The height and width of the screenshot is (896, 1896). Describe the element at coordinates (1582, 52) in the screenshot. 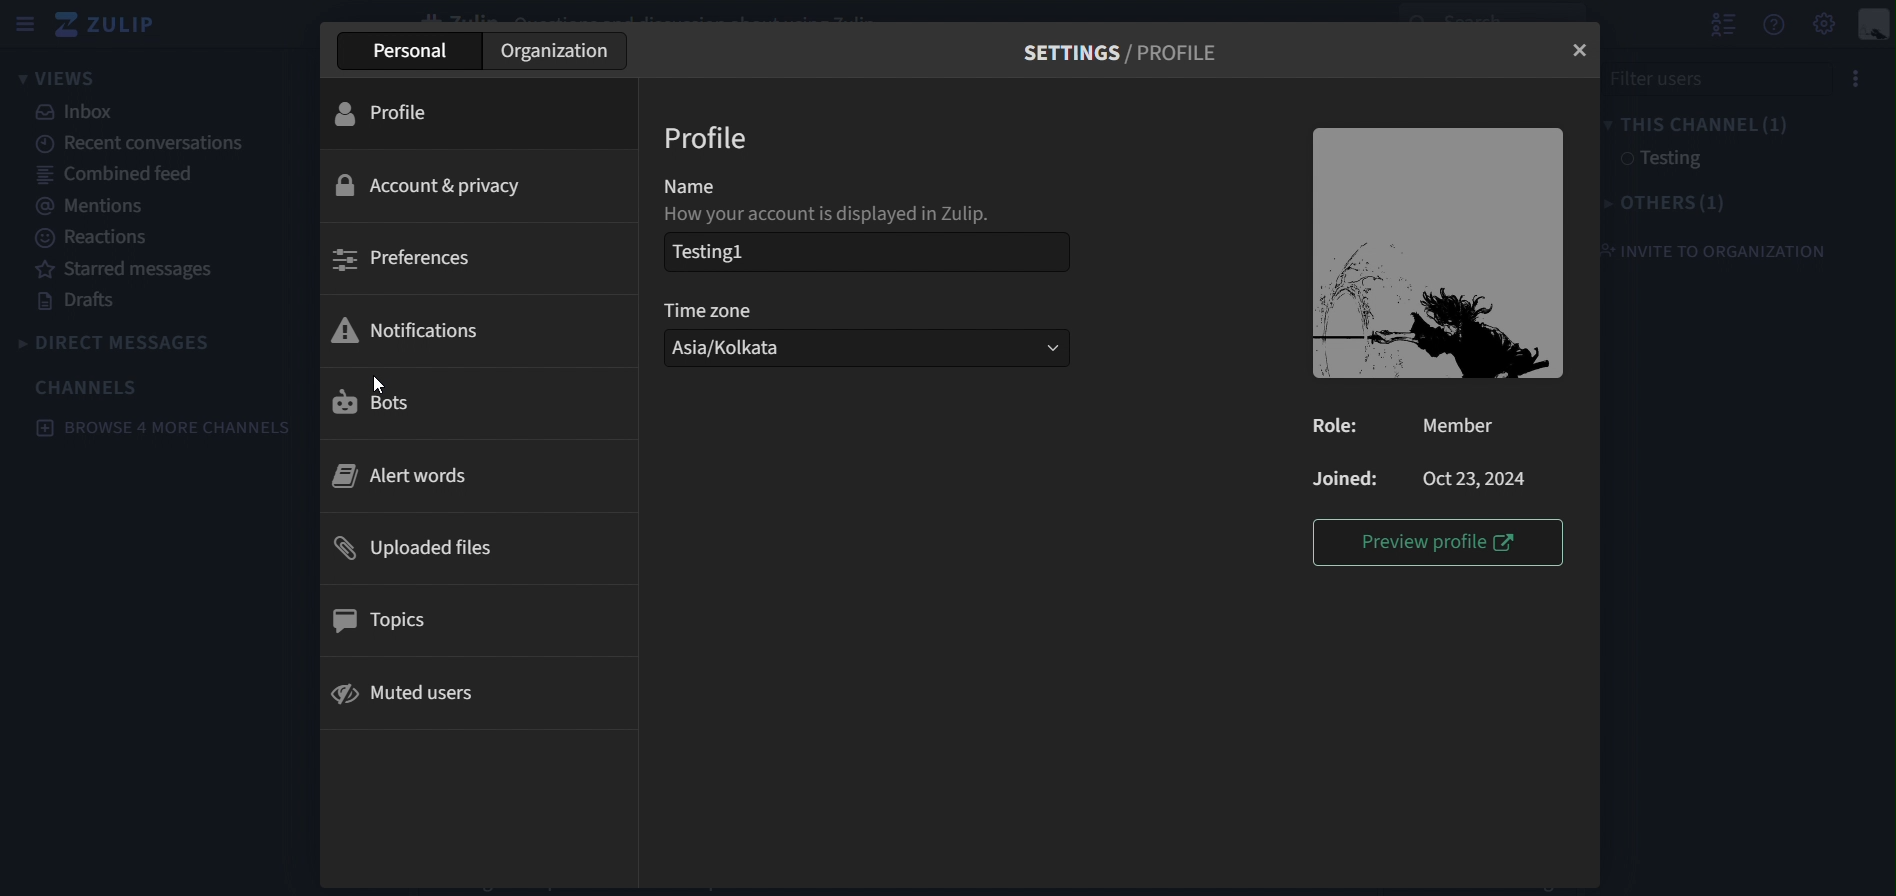

I see `close` at that location.